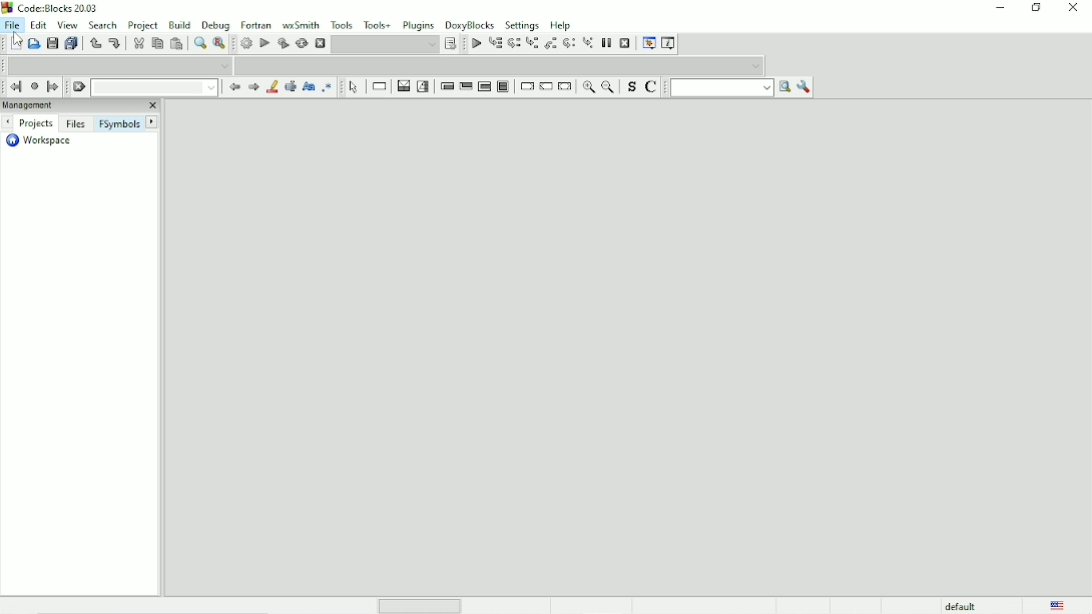 This screenshot has height=614, width=1092. Describe the element at coordinates (1058, 605) in the screenshot. I see `Language` at that location.